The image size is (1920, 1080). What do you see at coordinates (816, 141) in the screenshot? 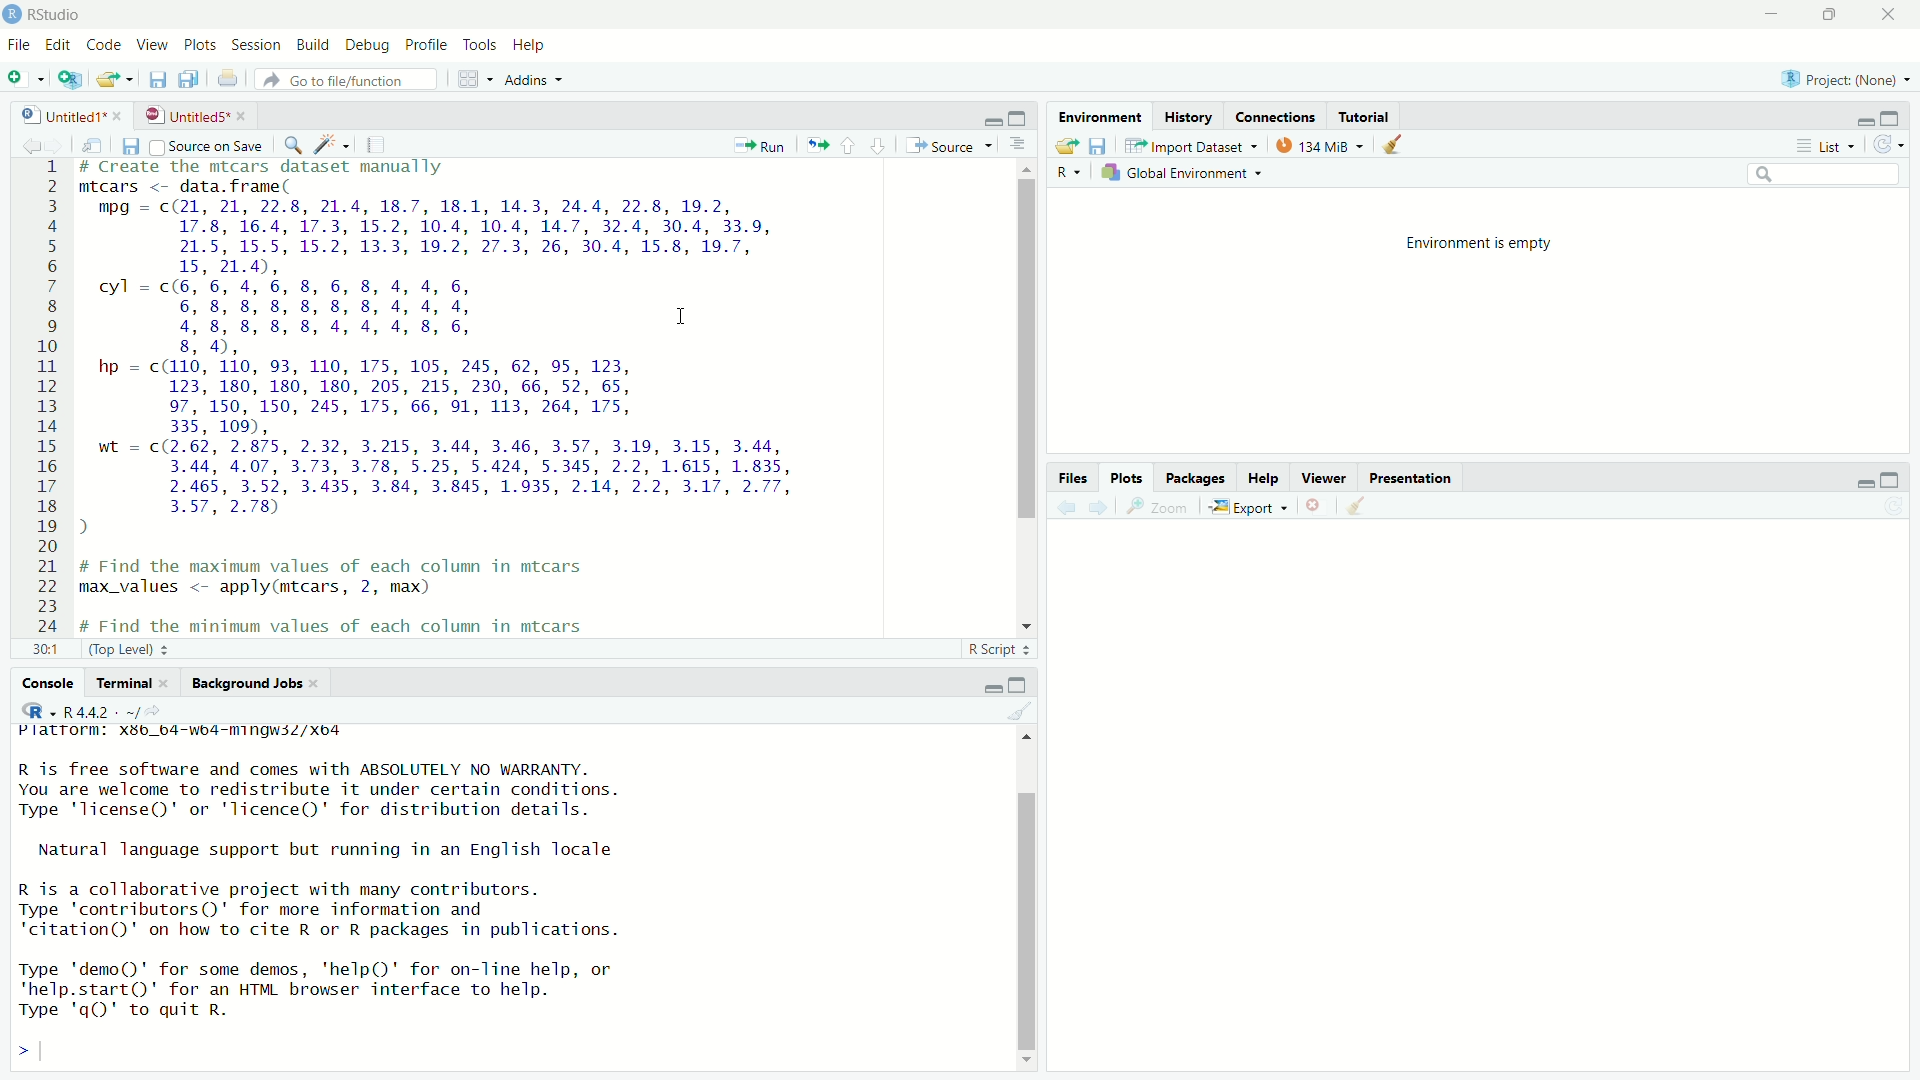
I see `move` at bounding box center [816, 141].